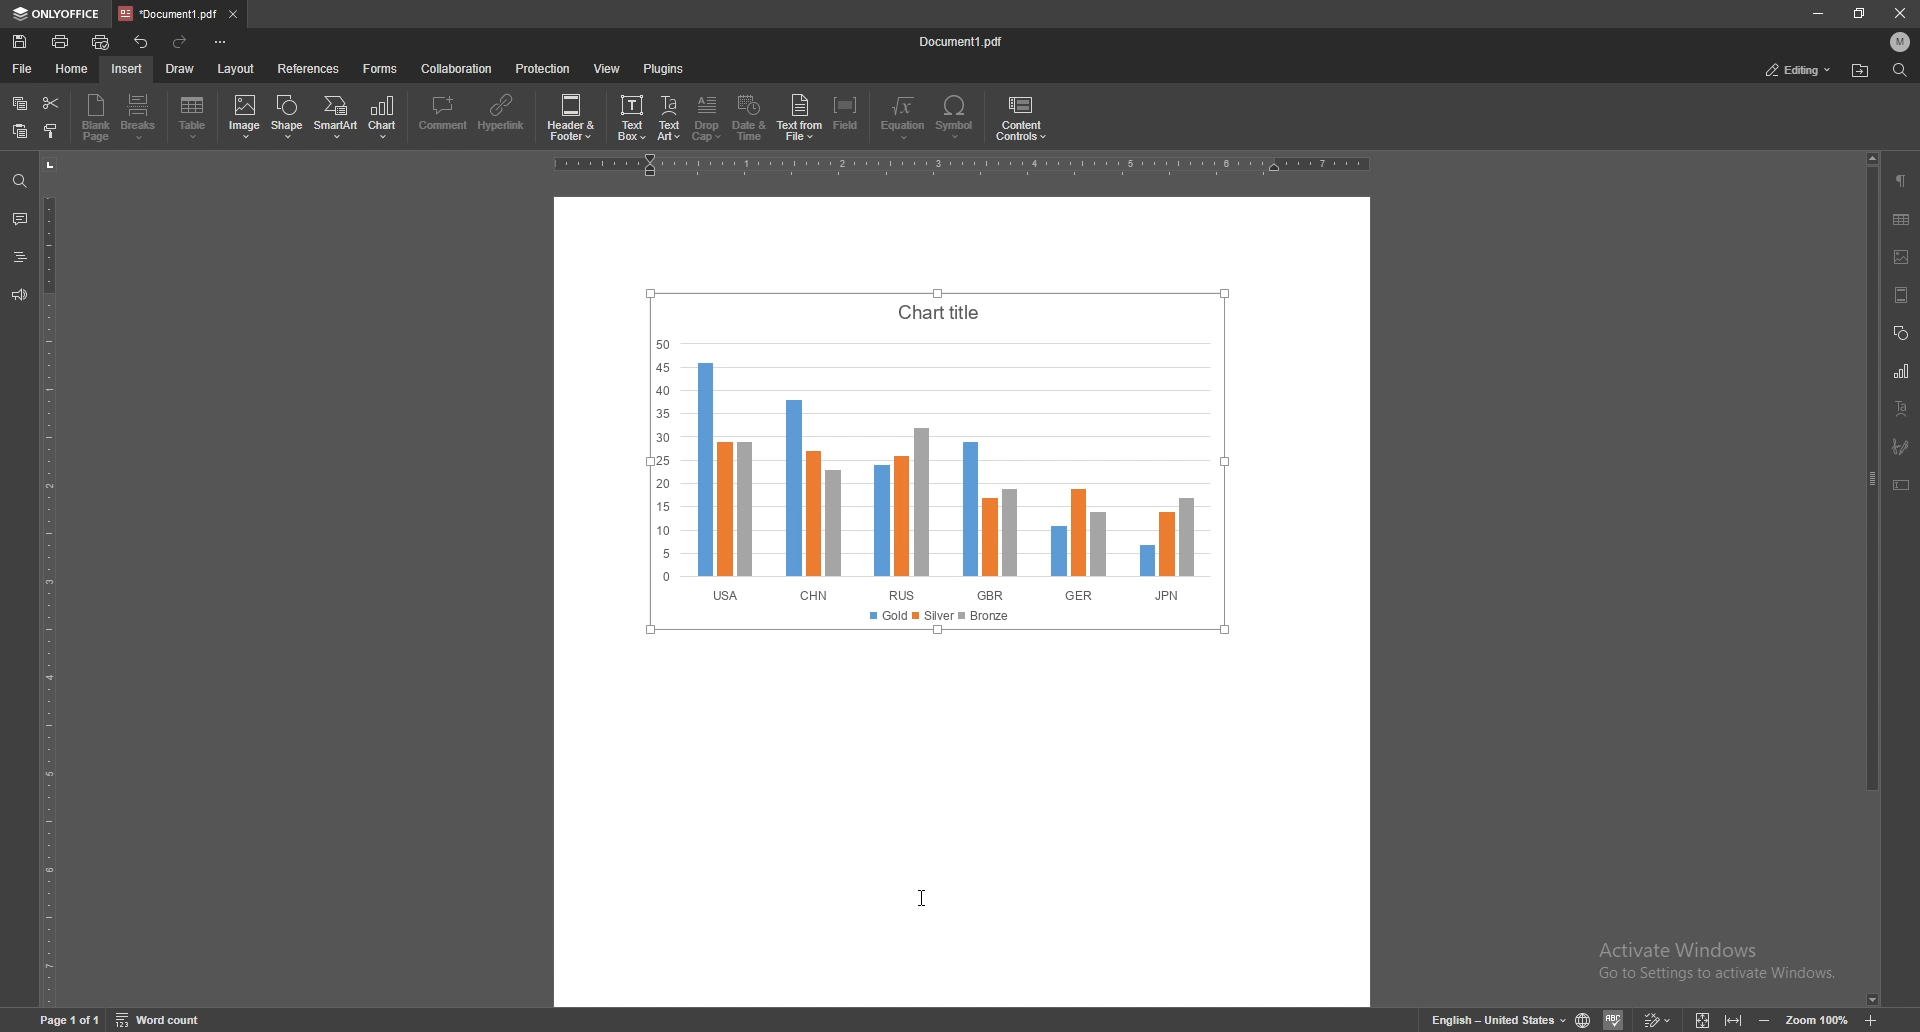 Image resolution: width=1920 pixels, height=1032 pixels. I want to click on minimize, so click(1761, 1021).